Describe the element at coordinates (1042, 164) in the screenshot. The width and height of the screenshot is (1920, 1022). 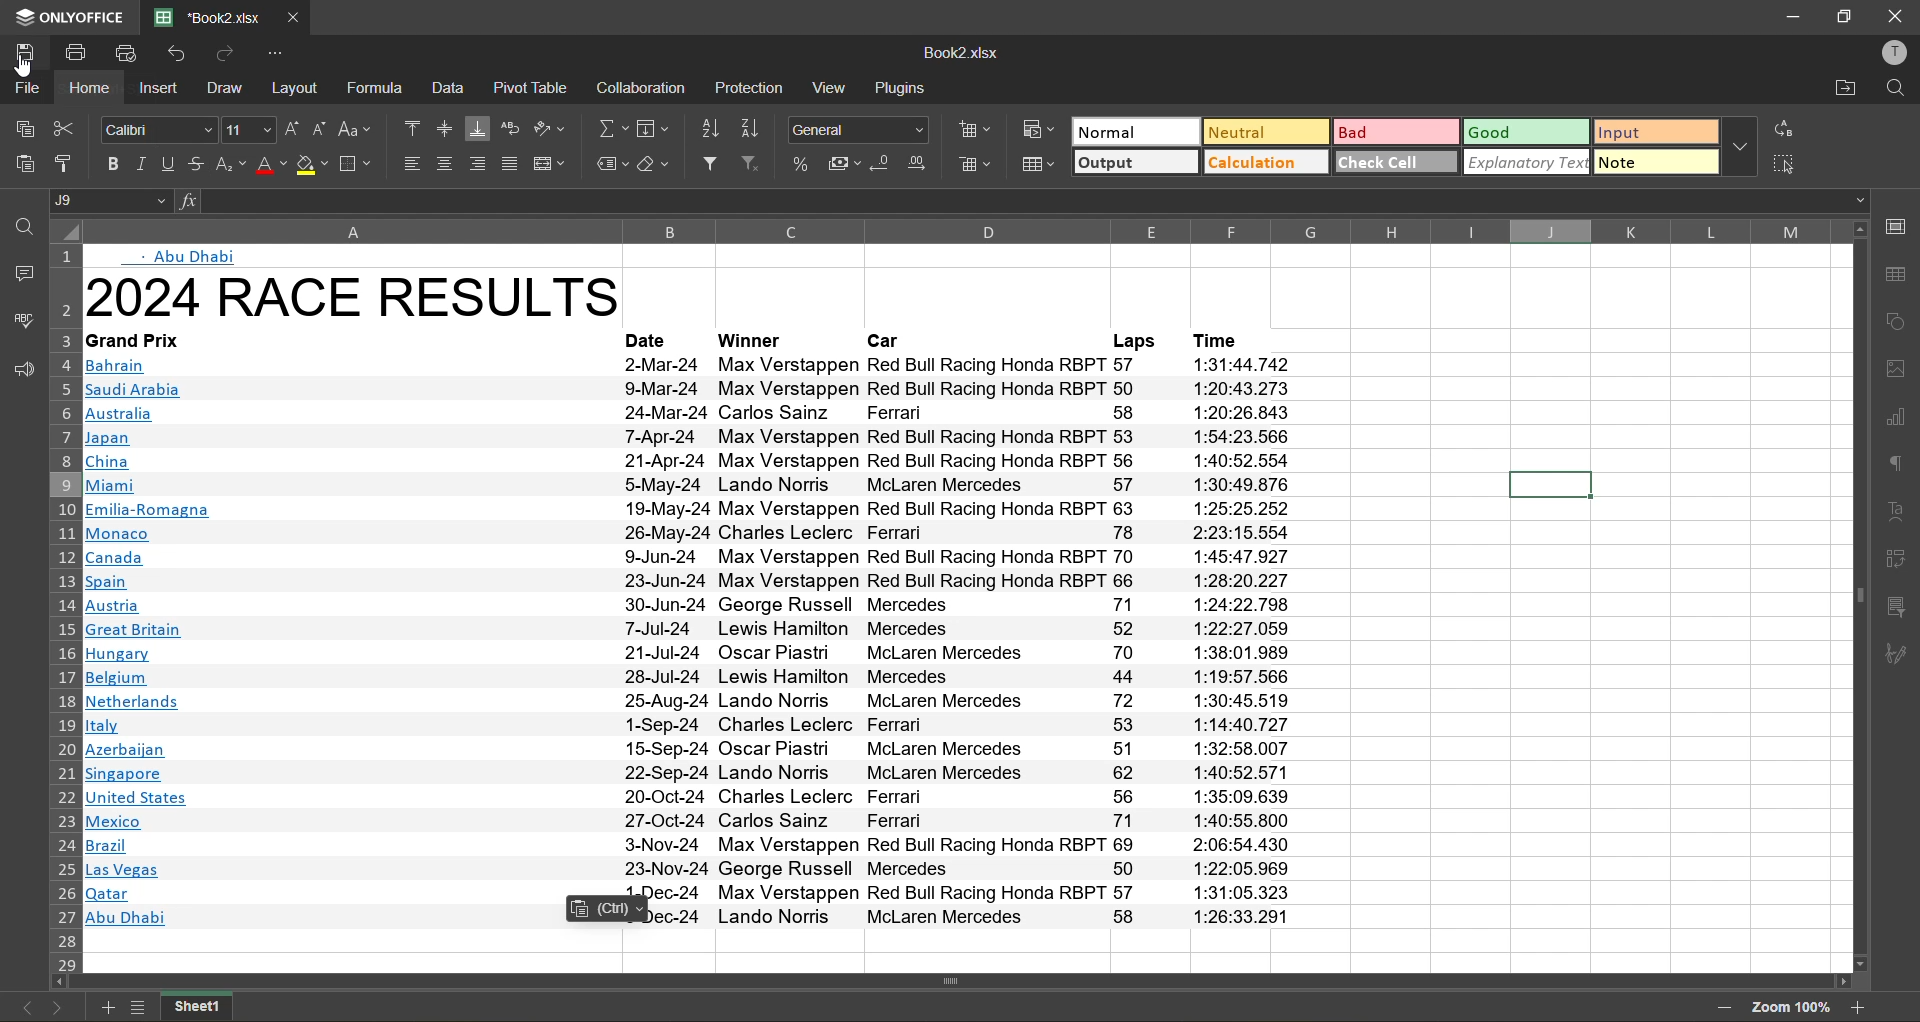
I see `format as table` at that location.